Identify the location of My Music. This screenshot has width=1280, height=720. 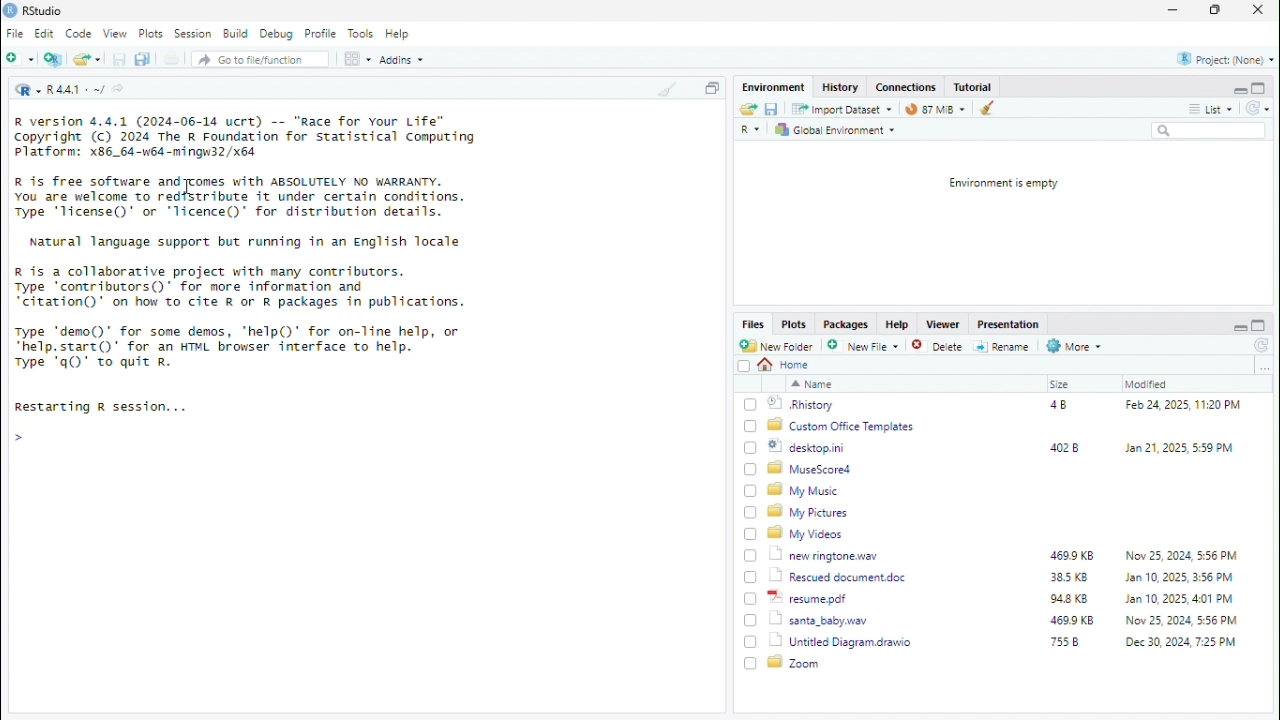
(803, 491).